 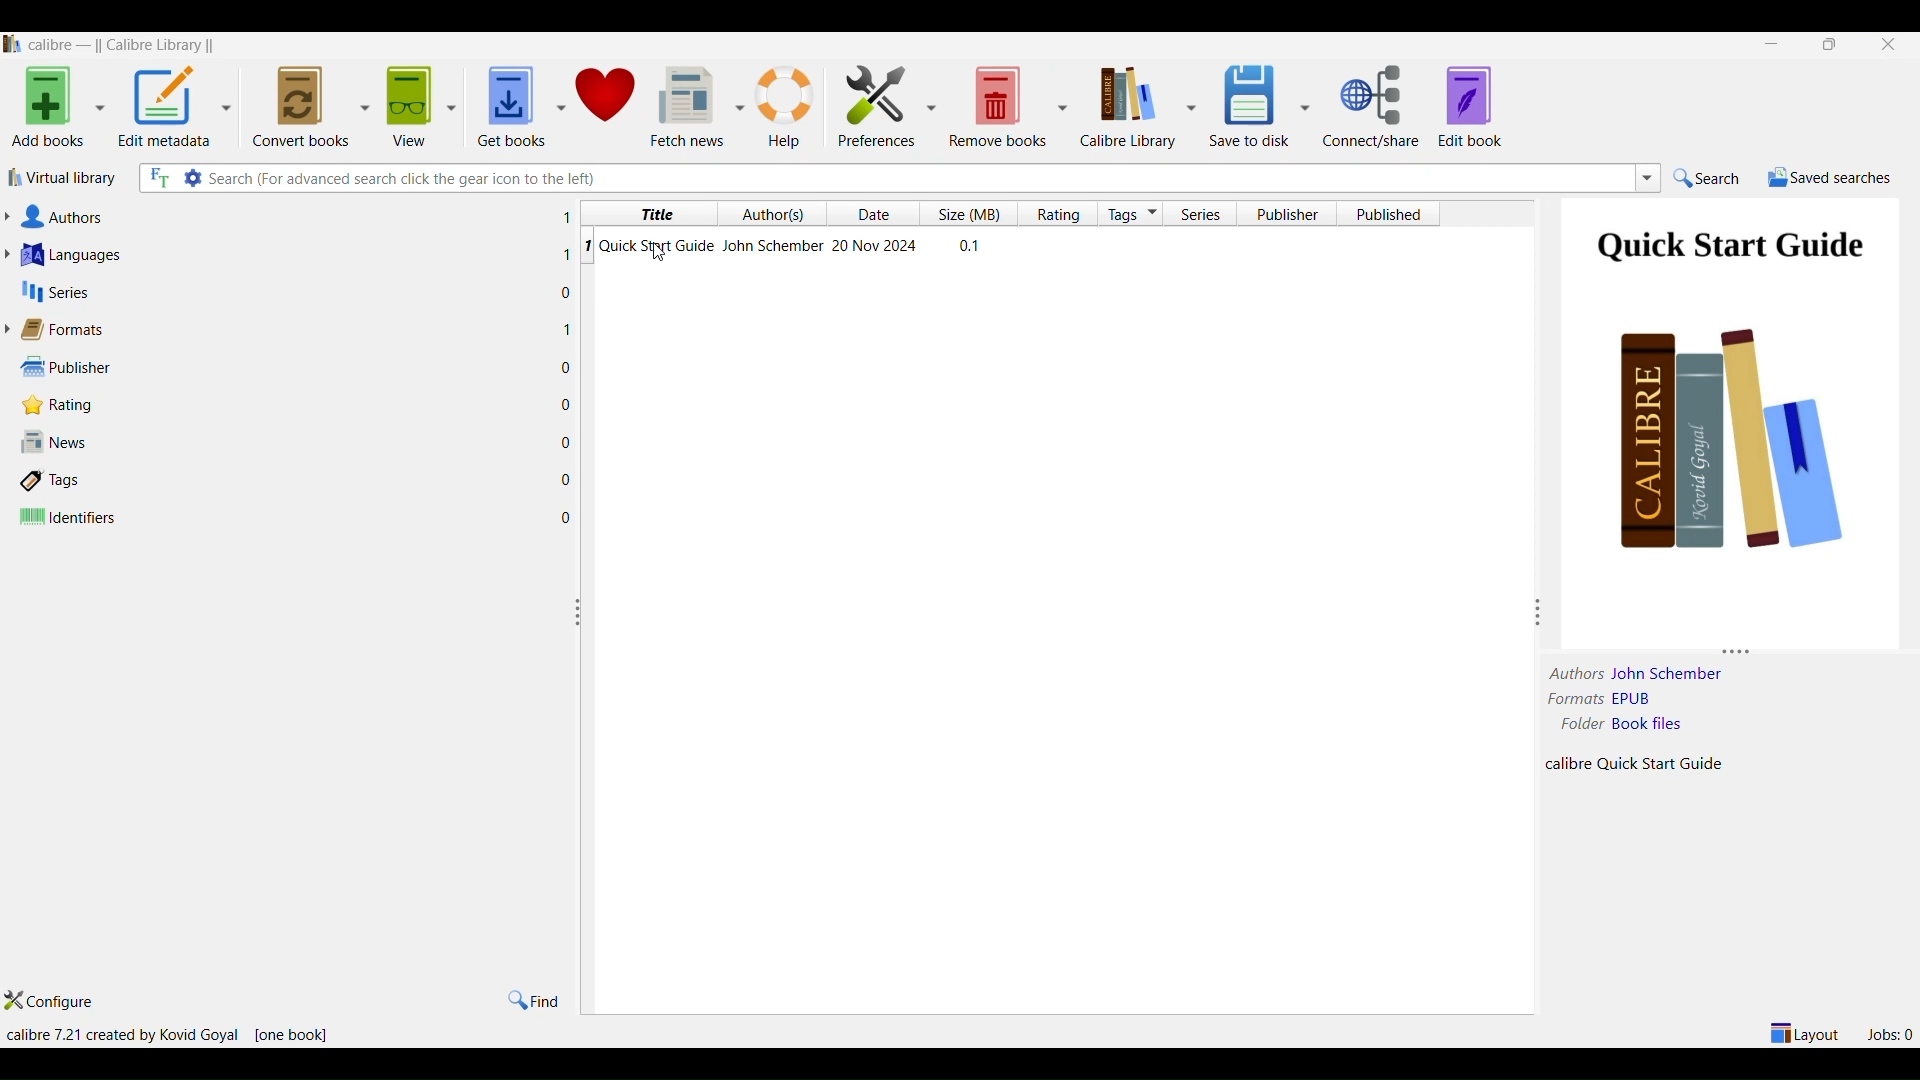 I want to click on publisher, so click(x=296, y=366).